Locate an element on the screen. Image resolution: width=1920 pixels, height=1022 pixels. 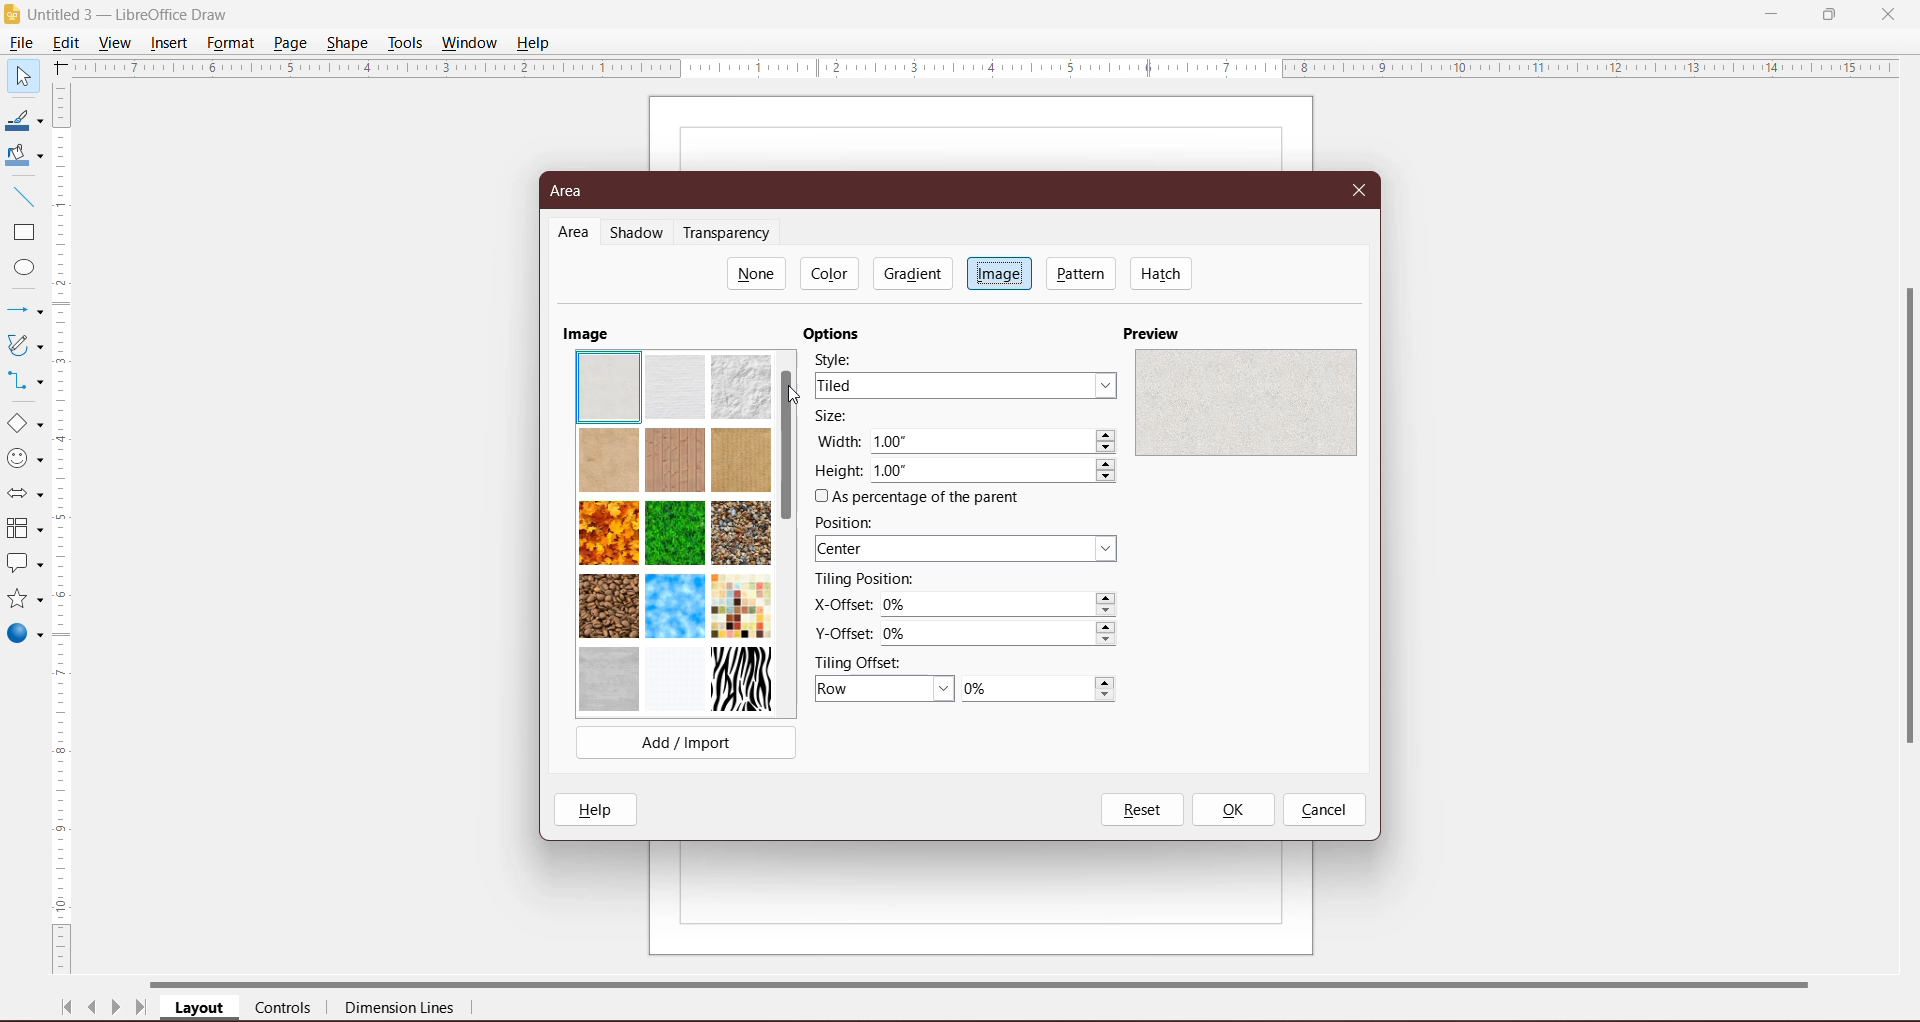
View is located at coordinates (116, 42).